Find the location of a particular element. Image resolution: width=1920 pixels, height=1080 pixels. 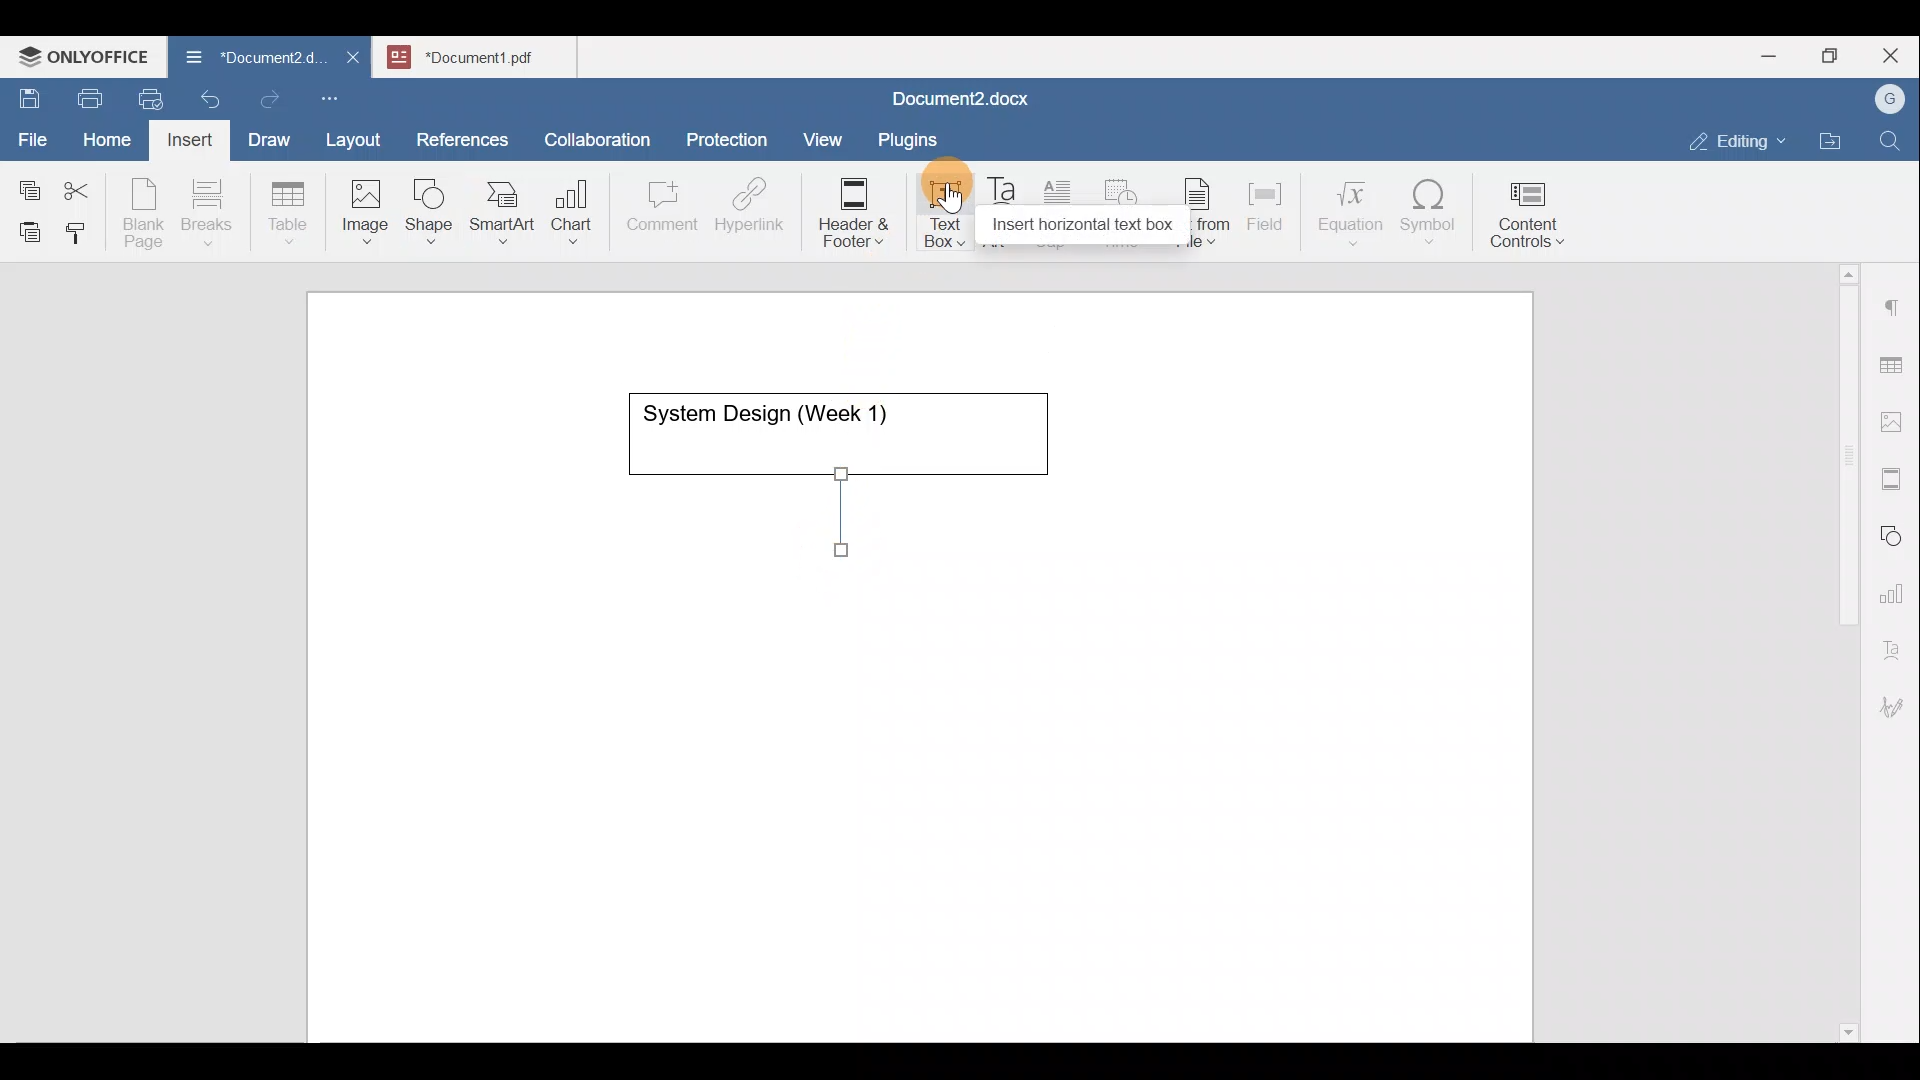

Paste is located at coordinates (25, 227).